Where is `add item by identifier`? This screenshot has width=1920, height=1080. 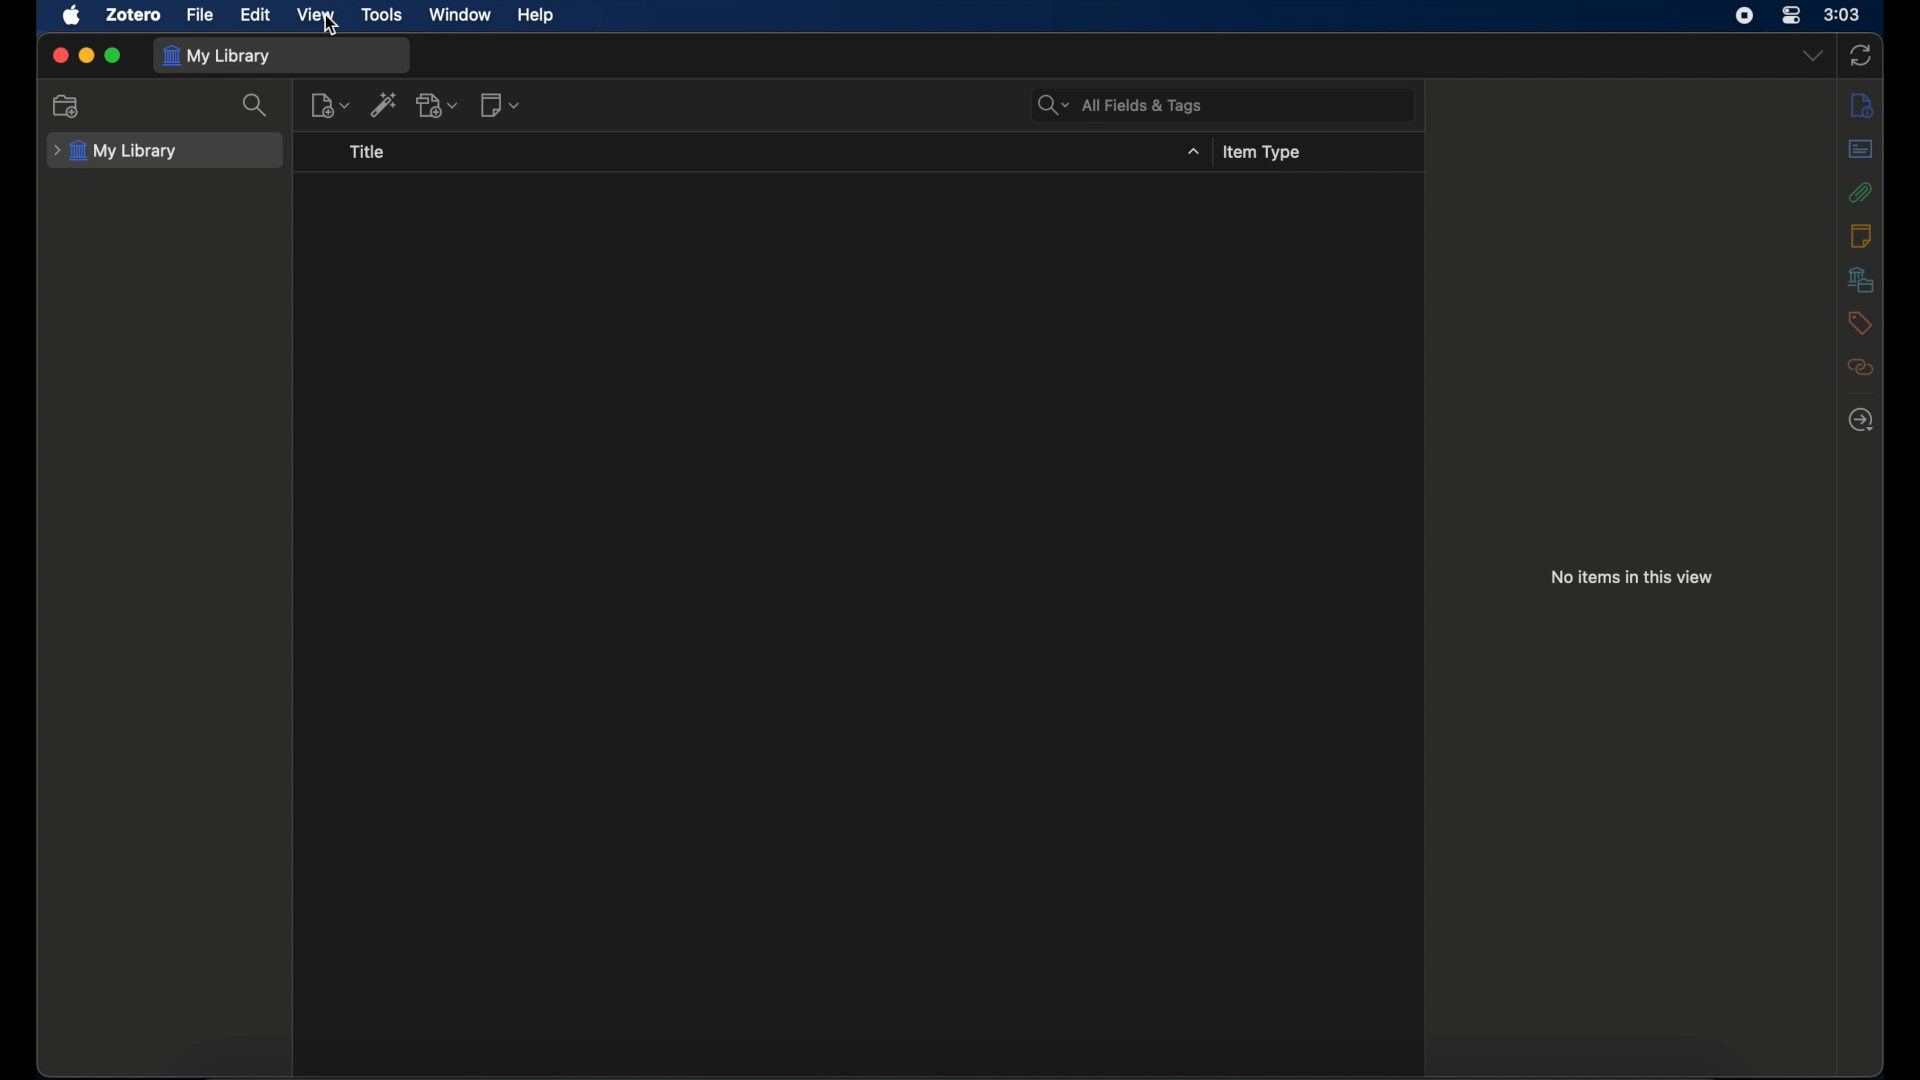
add item by identifier is located at coordinates (384, 107).